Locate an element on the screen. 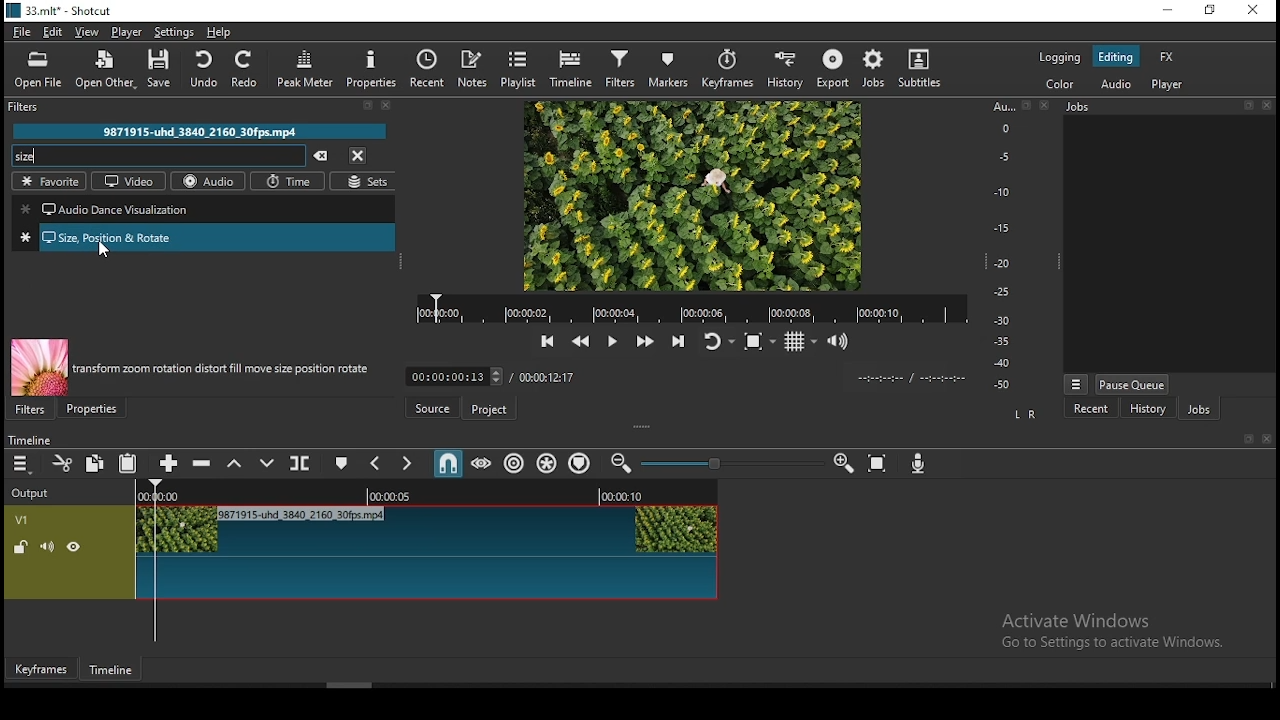  -5 is located at coordinates (1007, 155).